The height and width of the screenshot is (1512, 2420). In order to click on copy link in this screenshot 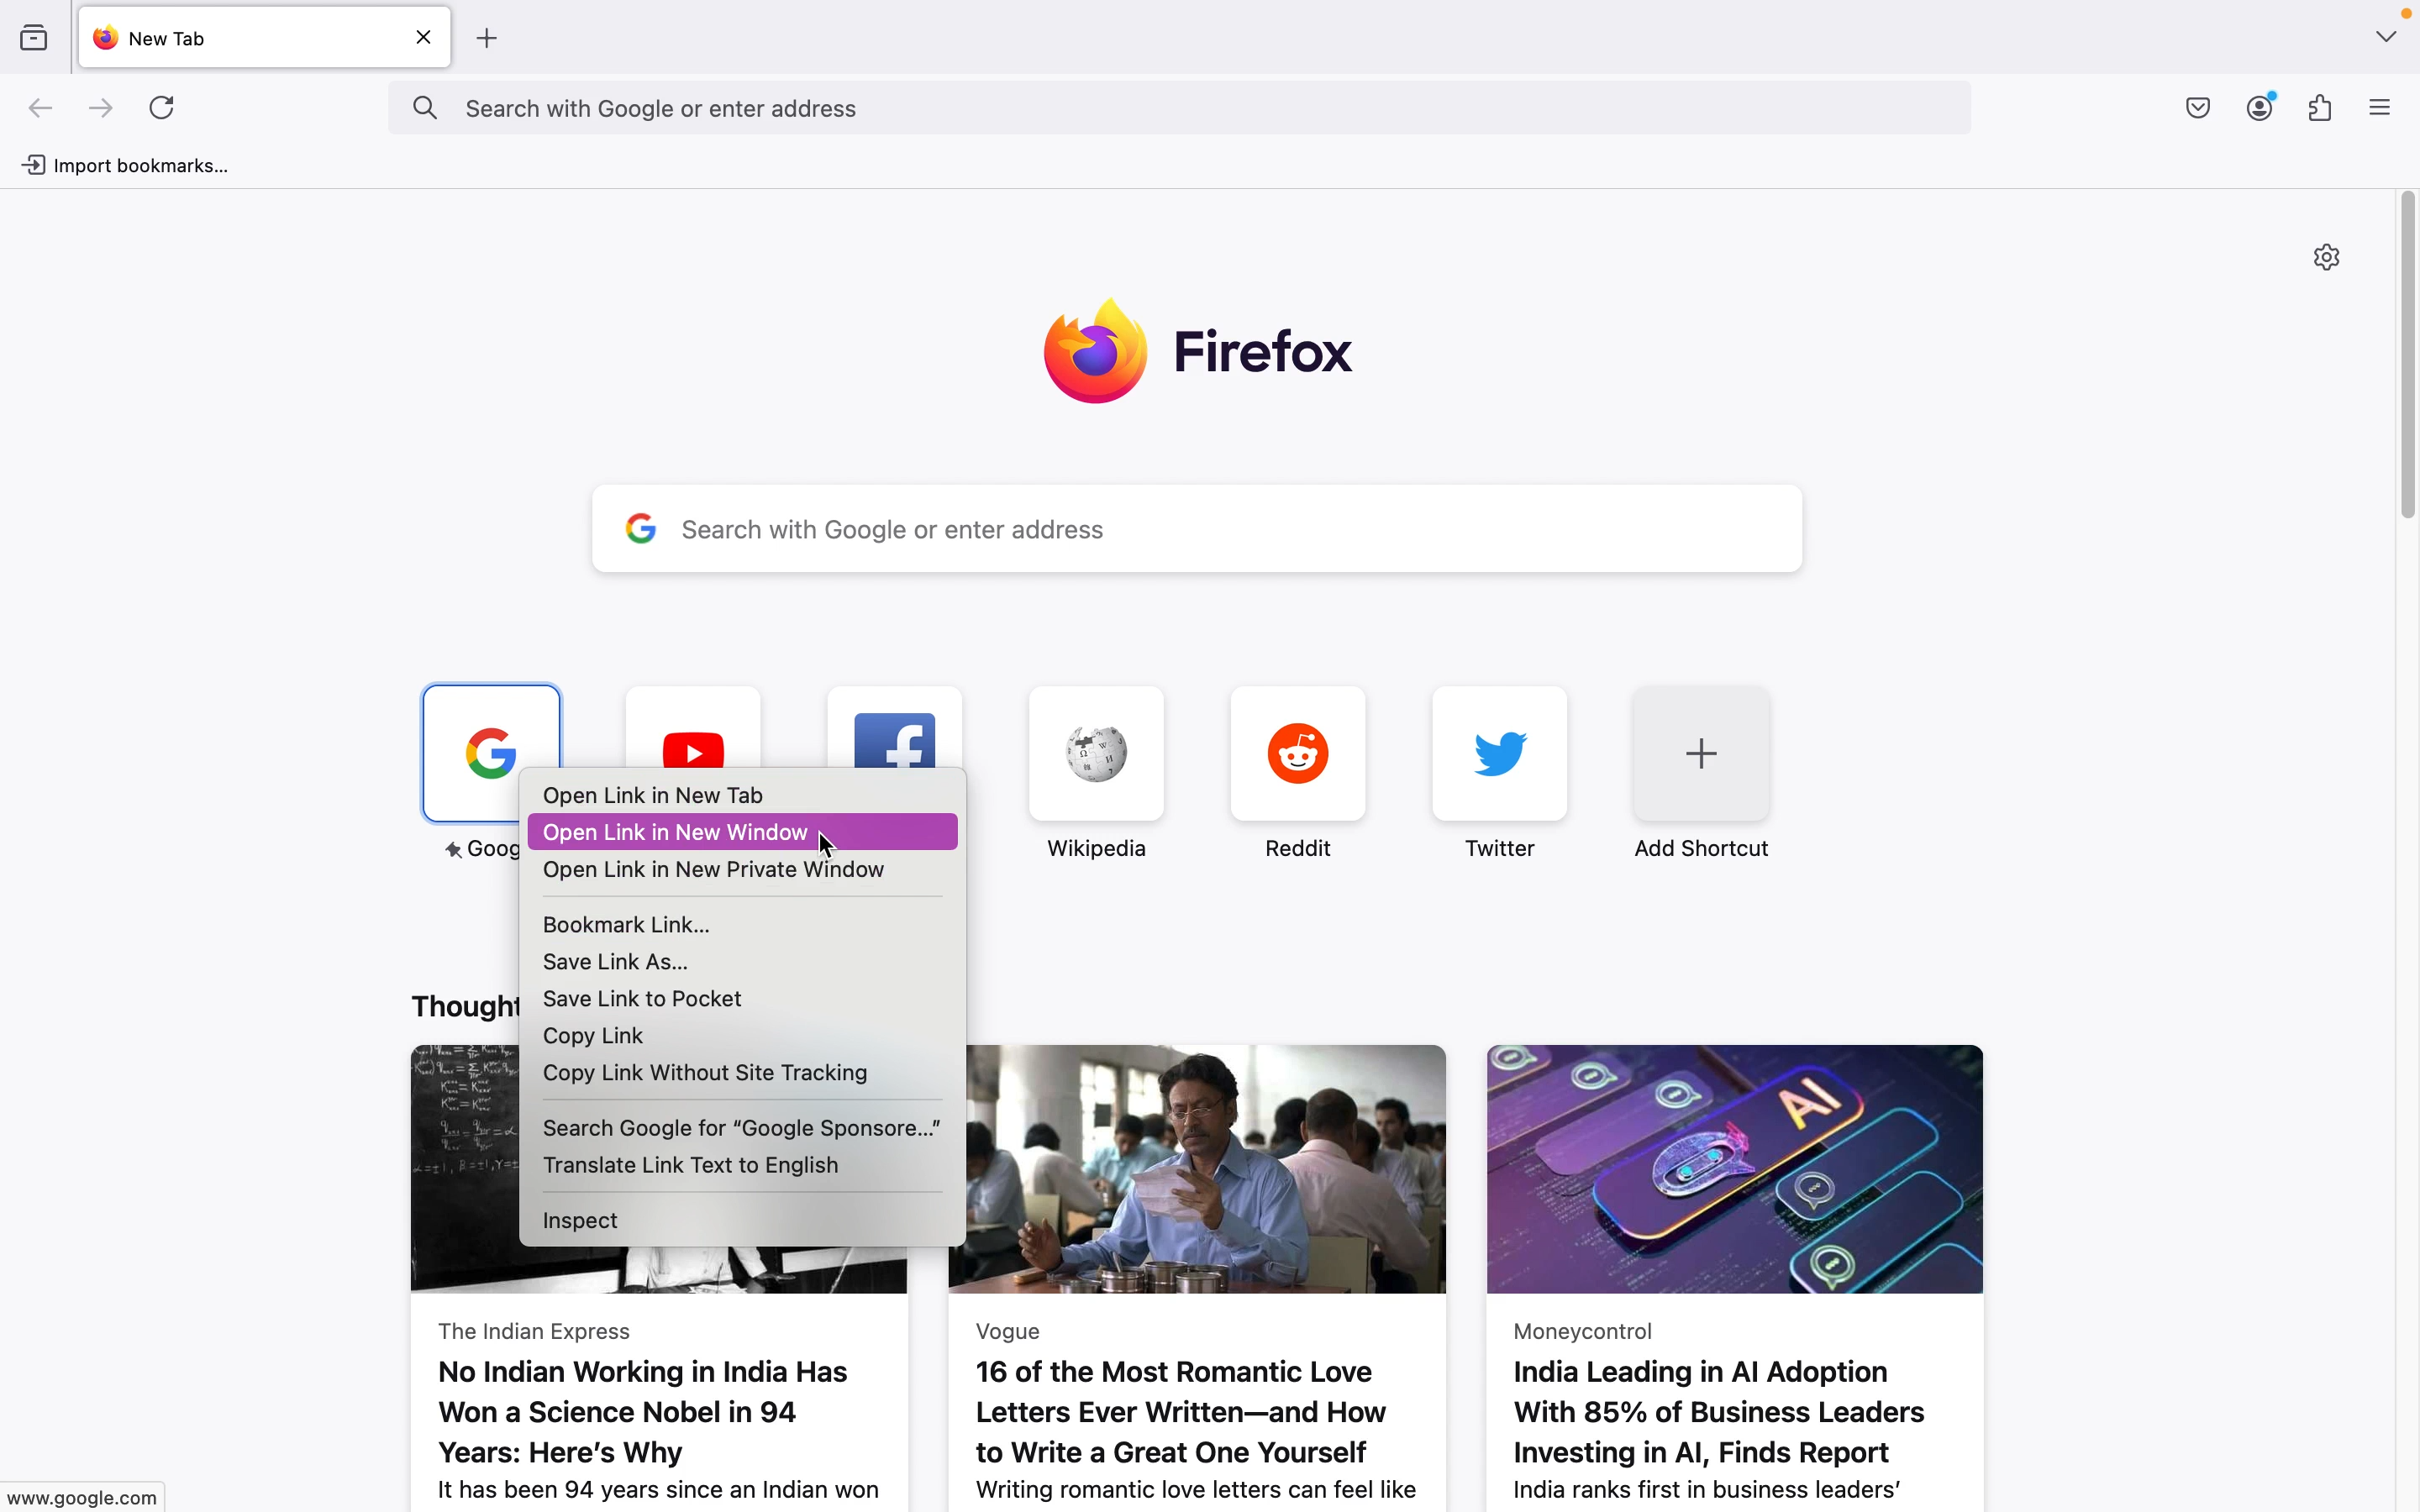, I will do `click(597, 1035)`.